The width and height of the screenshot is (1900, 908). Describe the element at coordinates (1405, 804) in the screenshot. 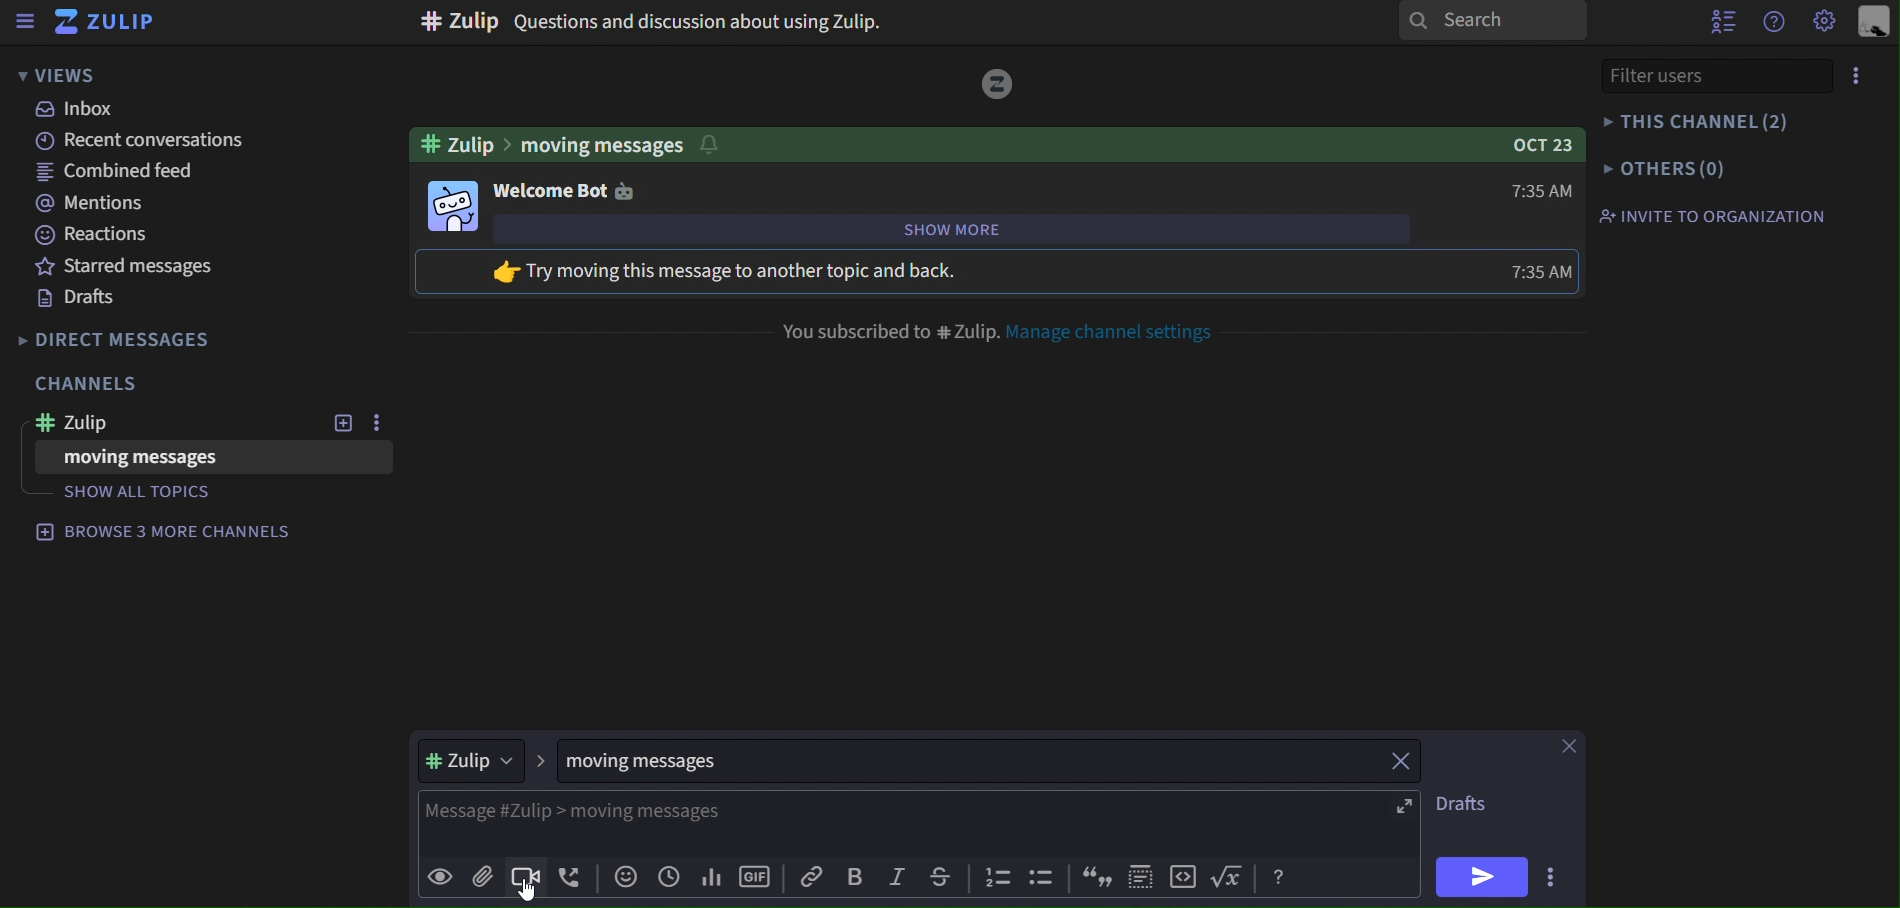

I see `expand fullscreen` at that location.